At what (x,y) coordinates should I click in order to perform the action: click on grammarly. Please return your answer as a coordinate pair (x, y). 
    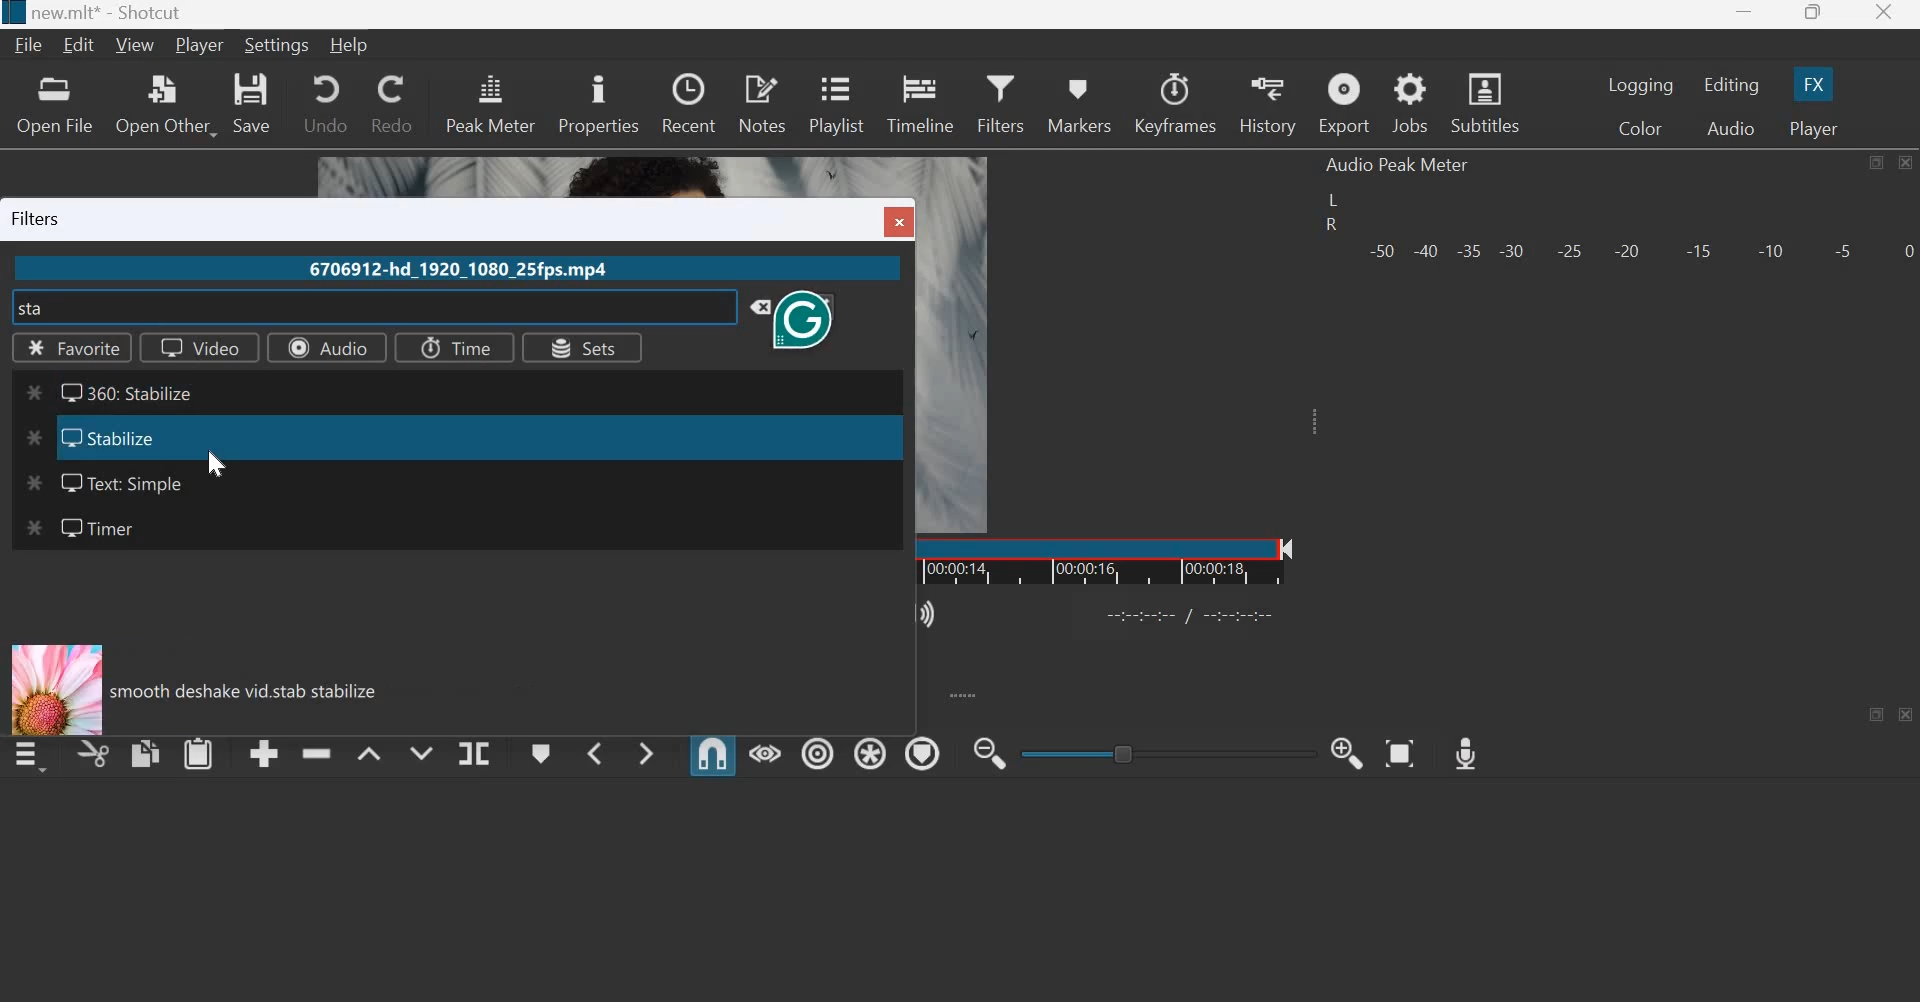
    Looking at the image, I should click on (809, 320).